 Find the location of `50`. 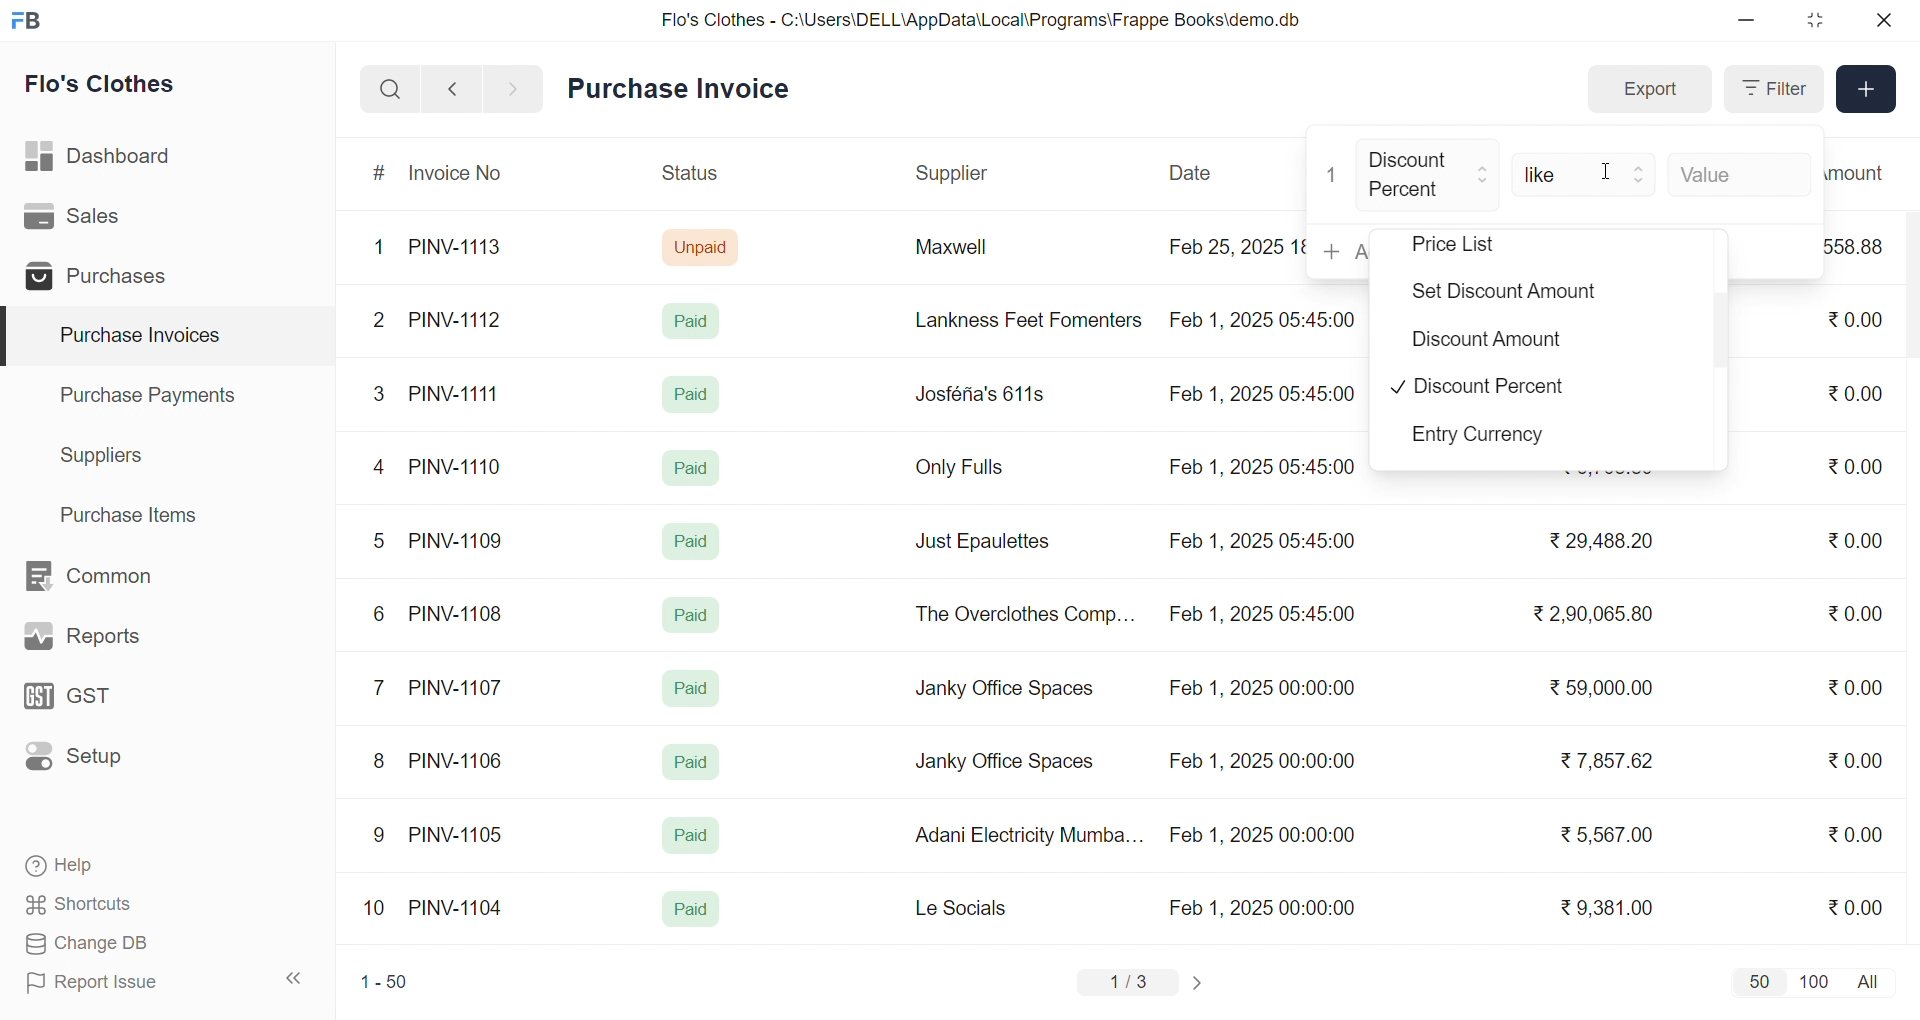

50 is located at coordinates (1758, 981).